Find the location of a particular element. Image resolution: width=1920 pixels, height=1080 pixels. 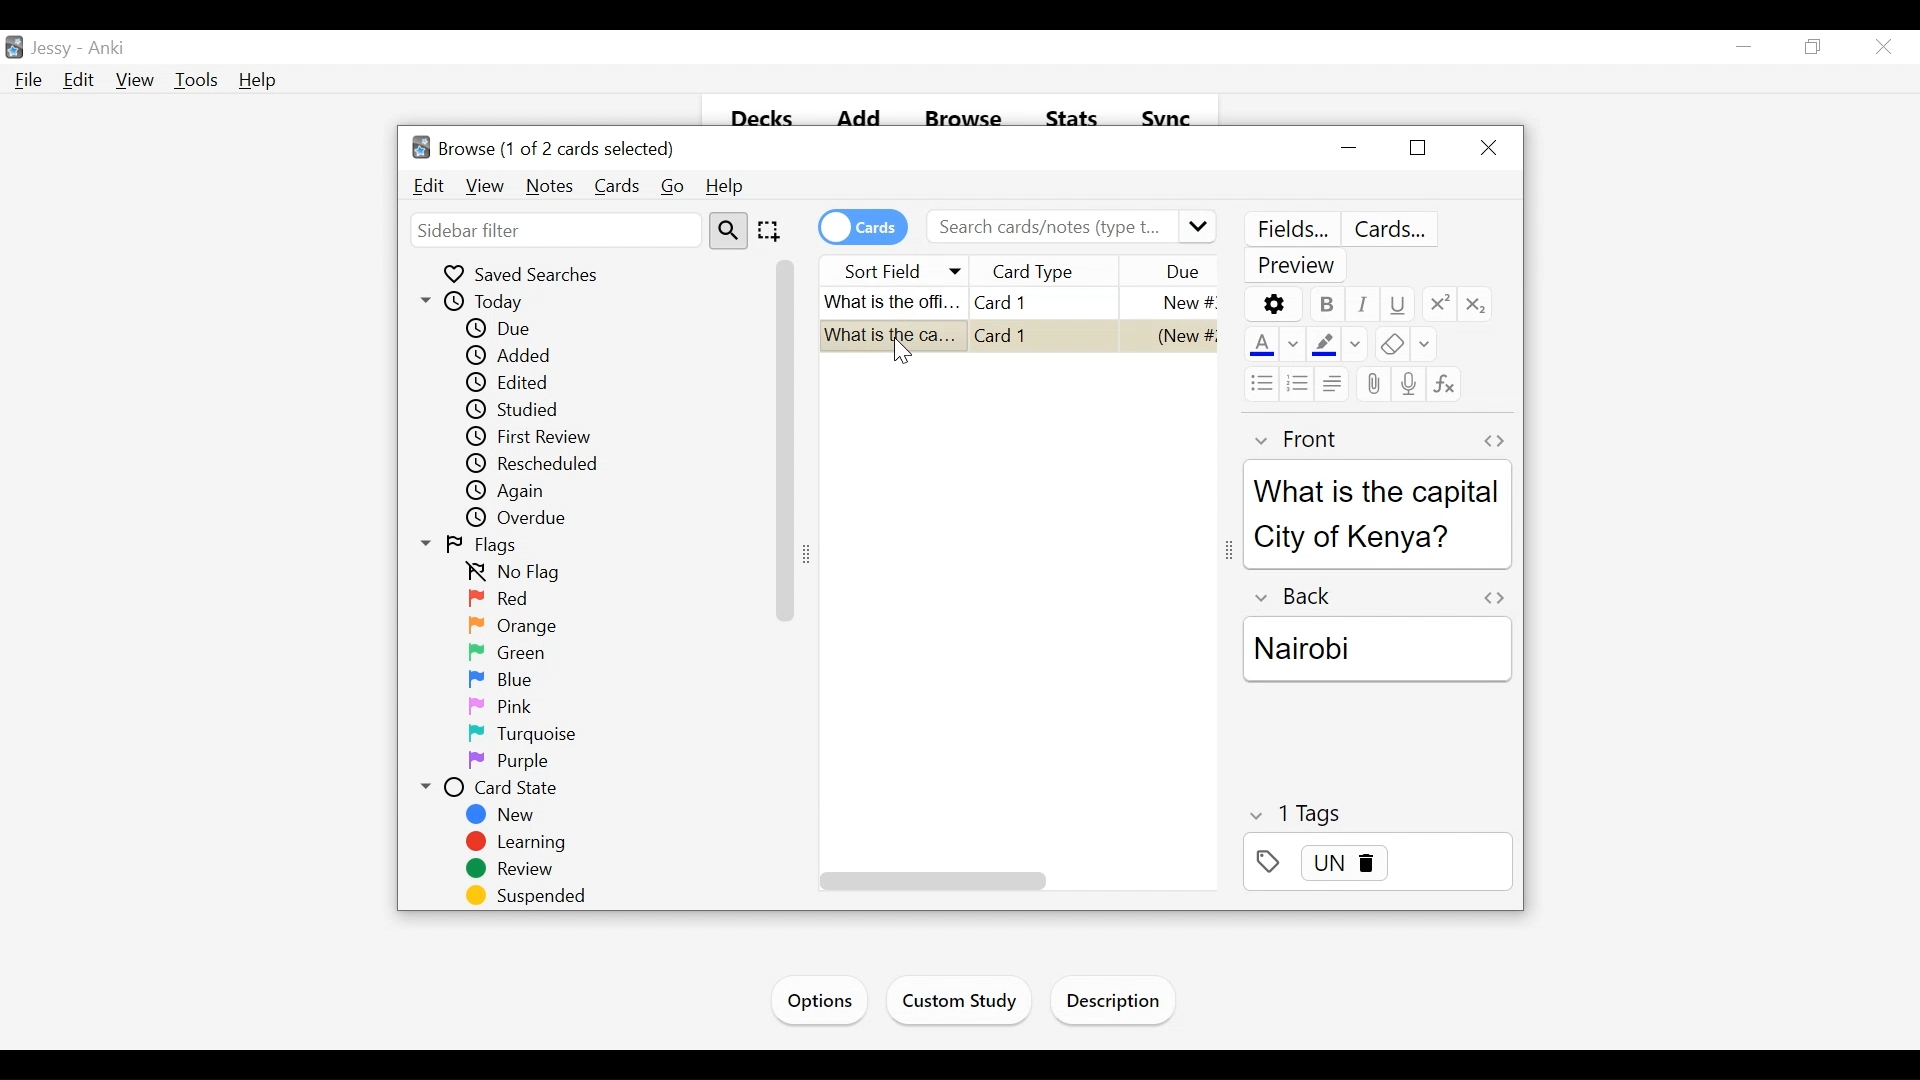

Upload files/pictures/Images is located at coordinates (1371, 386).